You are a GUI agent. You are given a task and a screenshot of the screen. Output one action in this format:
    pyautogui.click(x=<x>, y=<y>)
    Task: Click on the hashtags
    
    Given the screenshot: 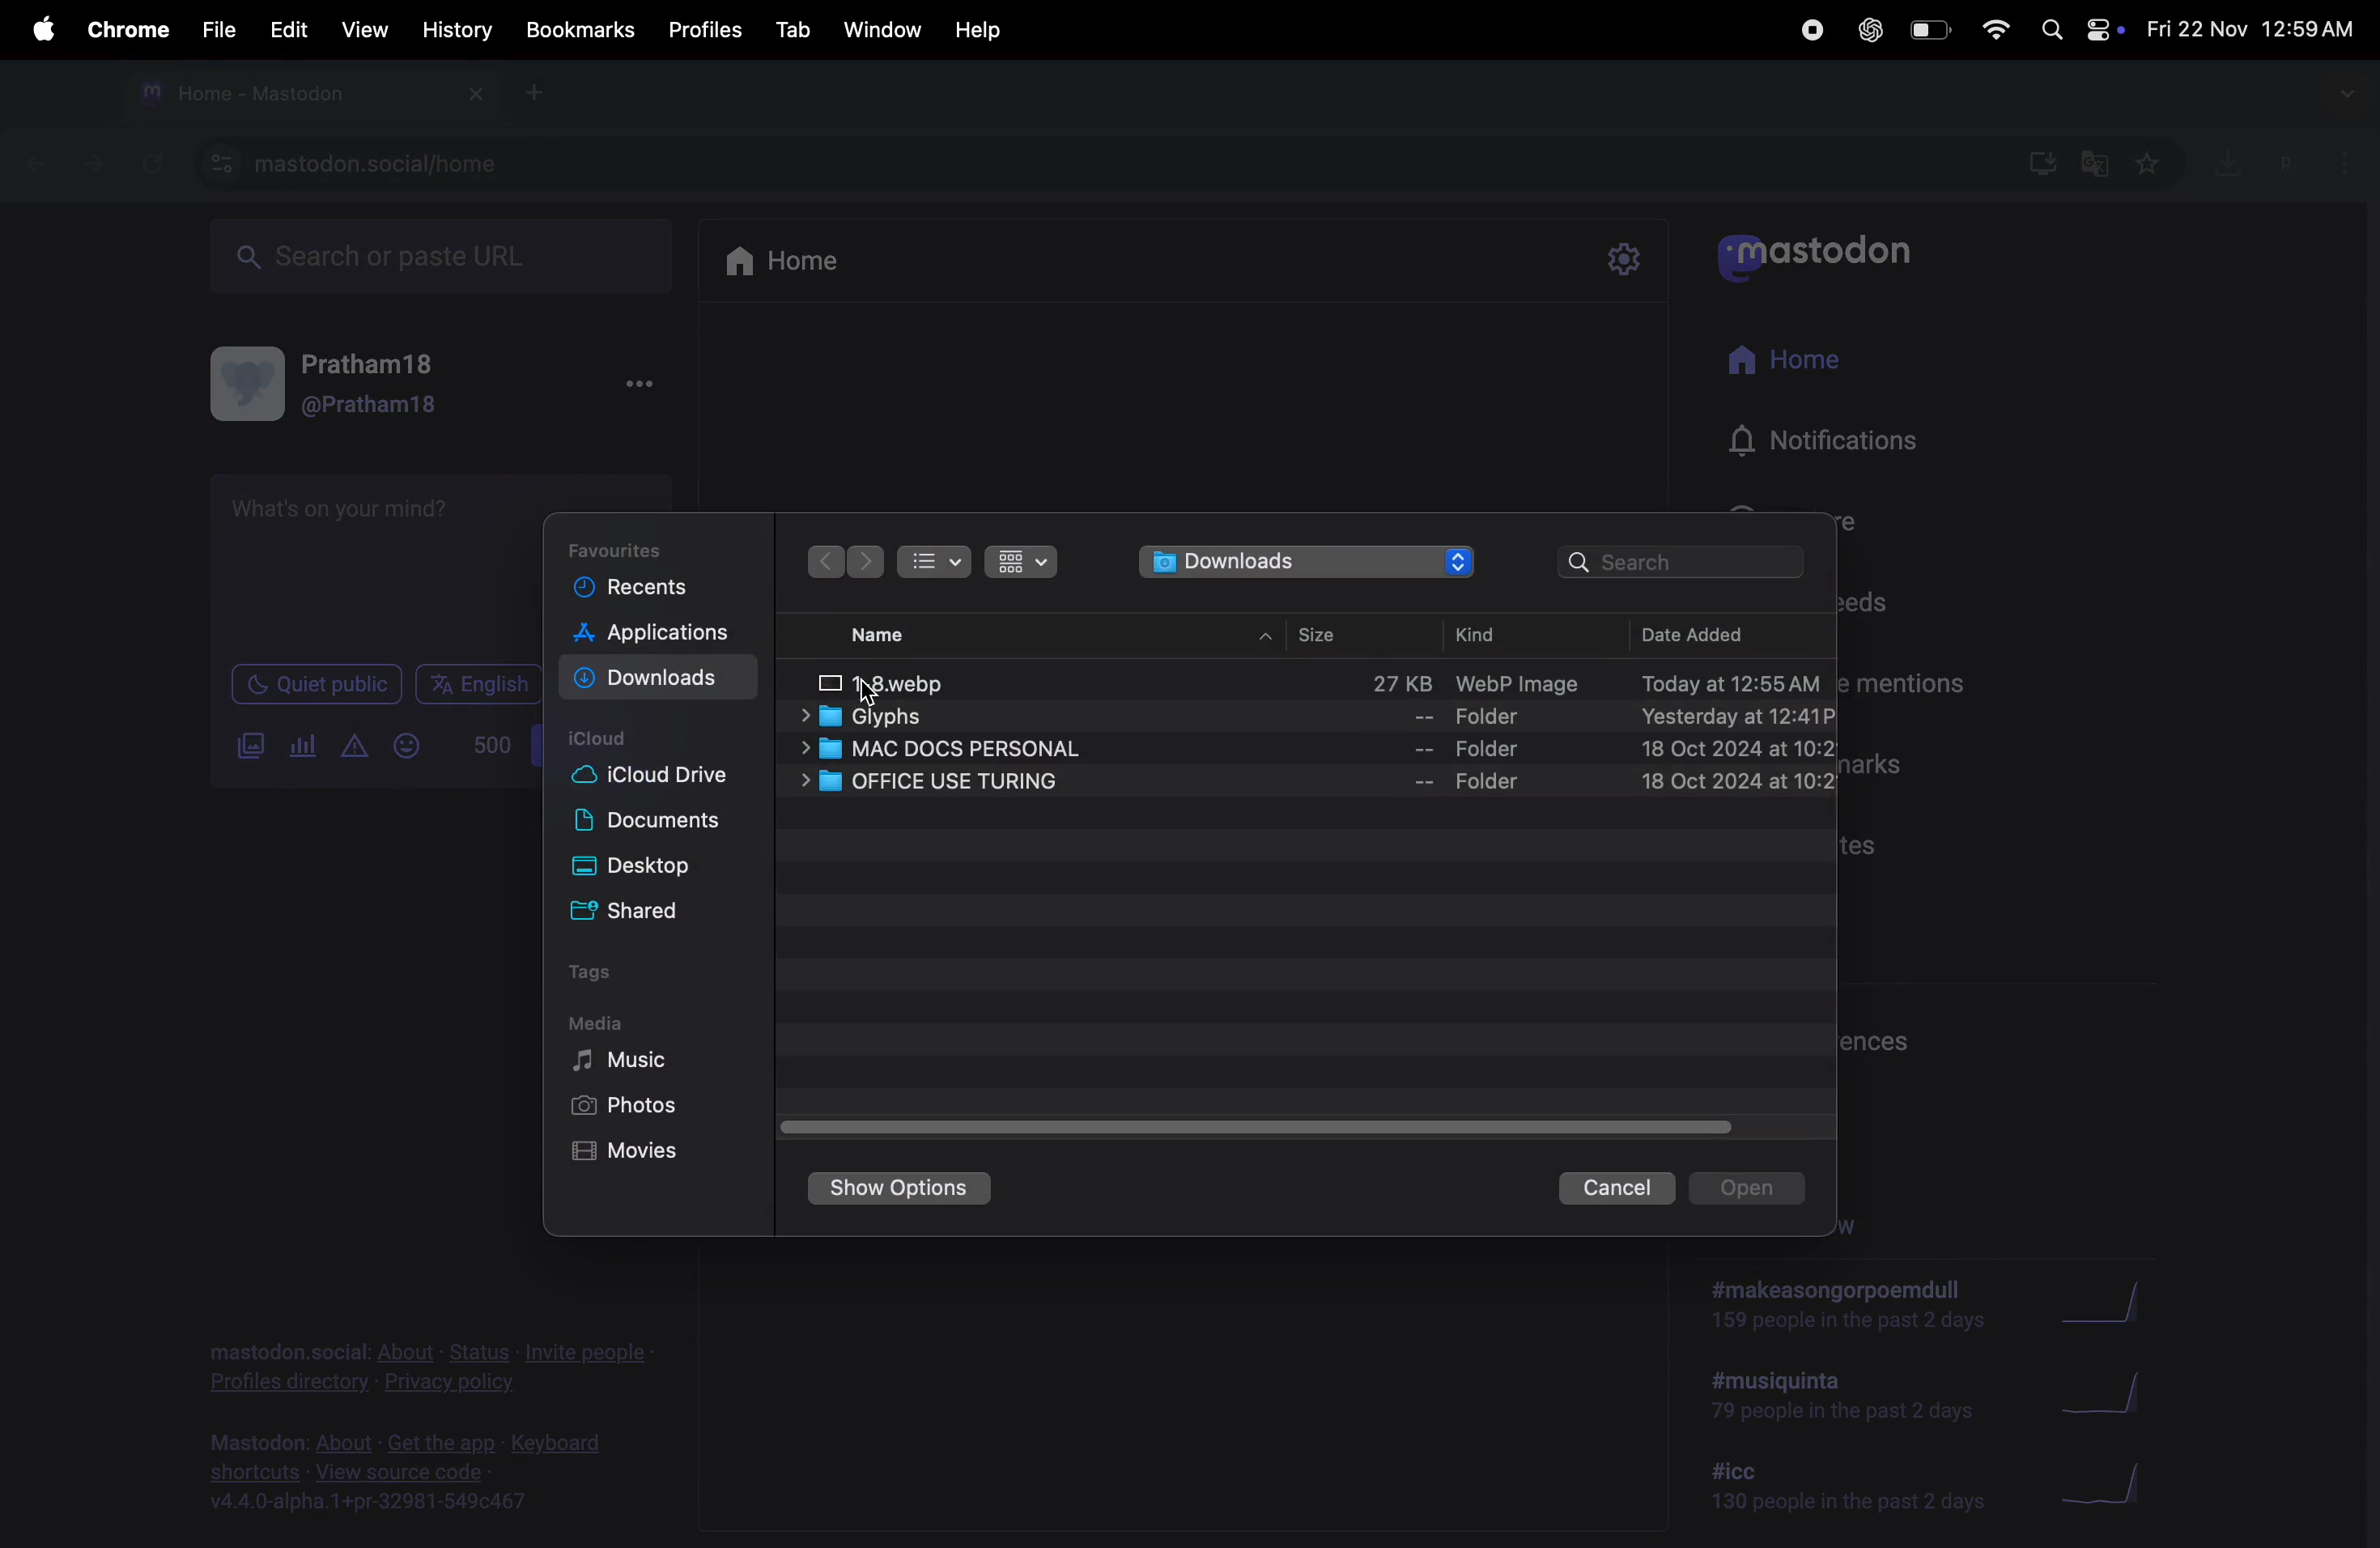 What is the action you would take?
    pyautogui.click(x=1842, y=1406)
    